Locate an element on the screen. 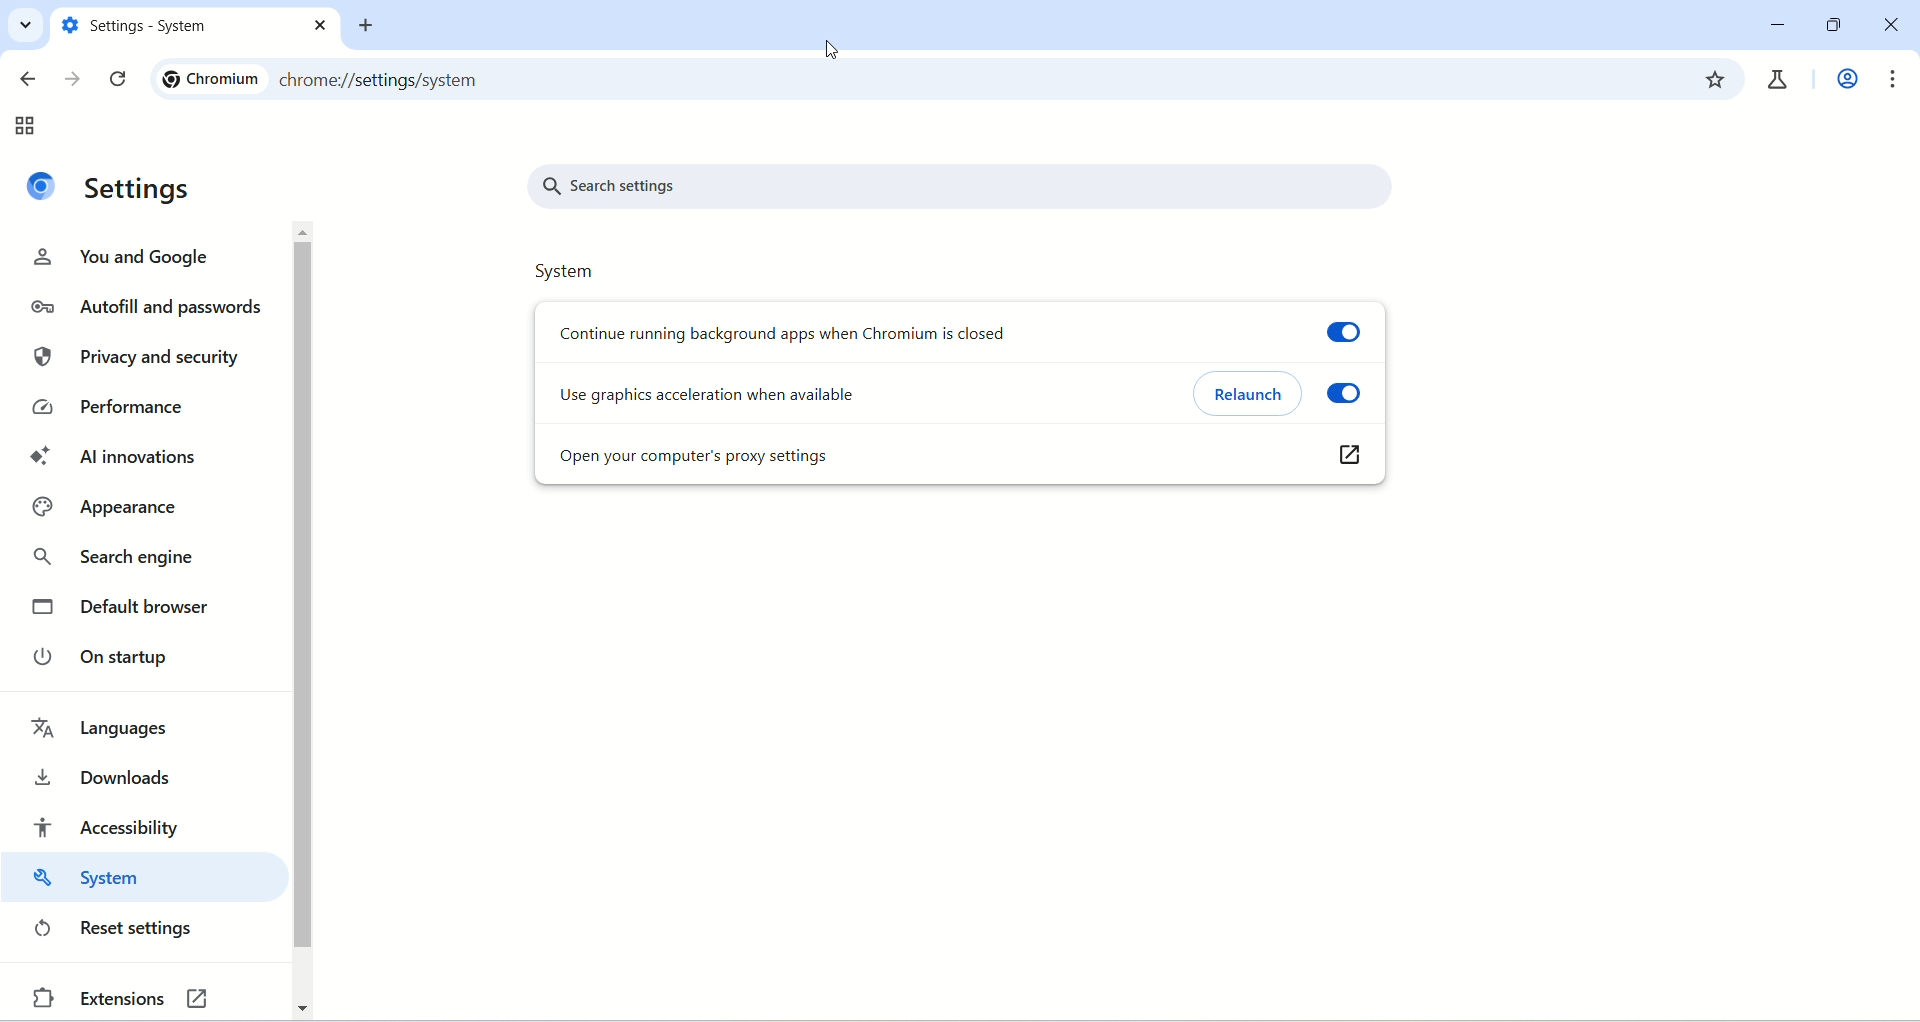 The image size is (1920, 1022). Continue running background apps when Chromium is closed is located at coordinates (791, 333).